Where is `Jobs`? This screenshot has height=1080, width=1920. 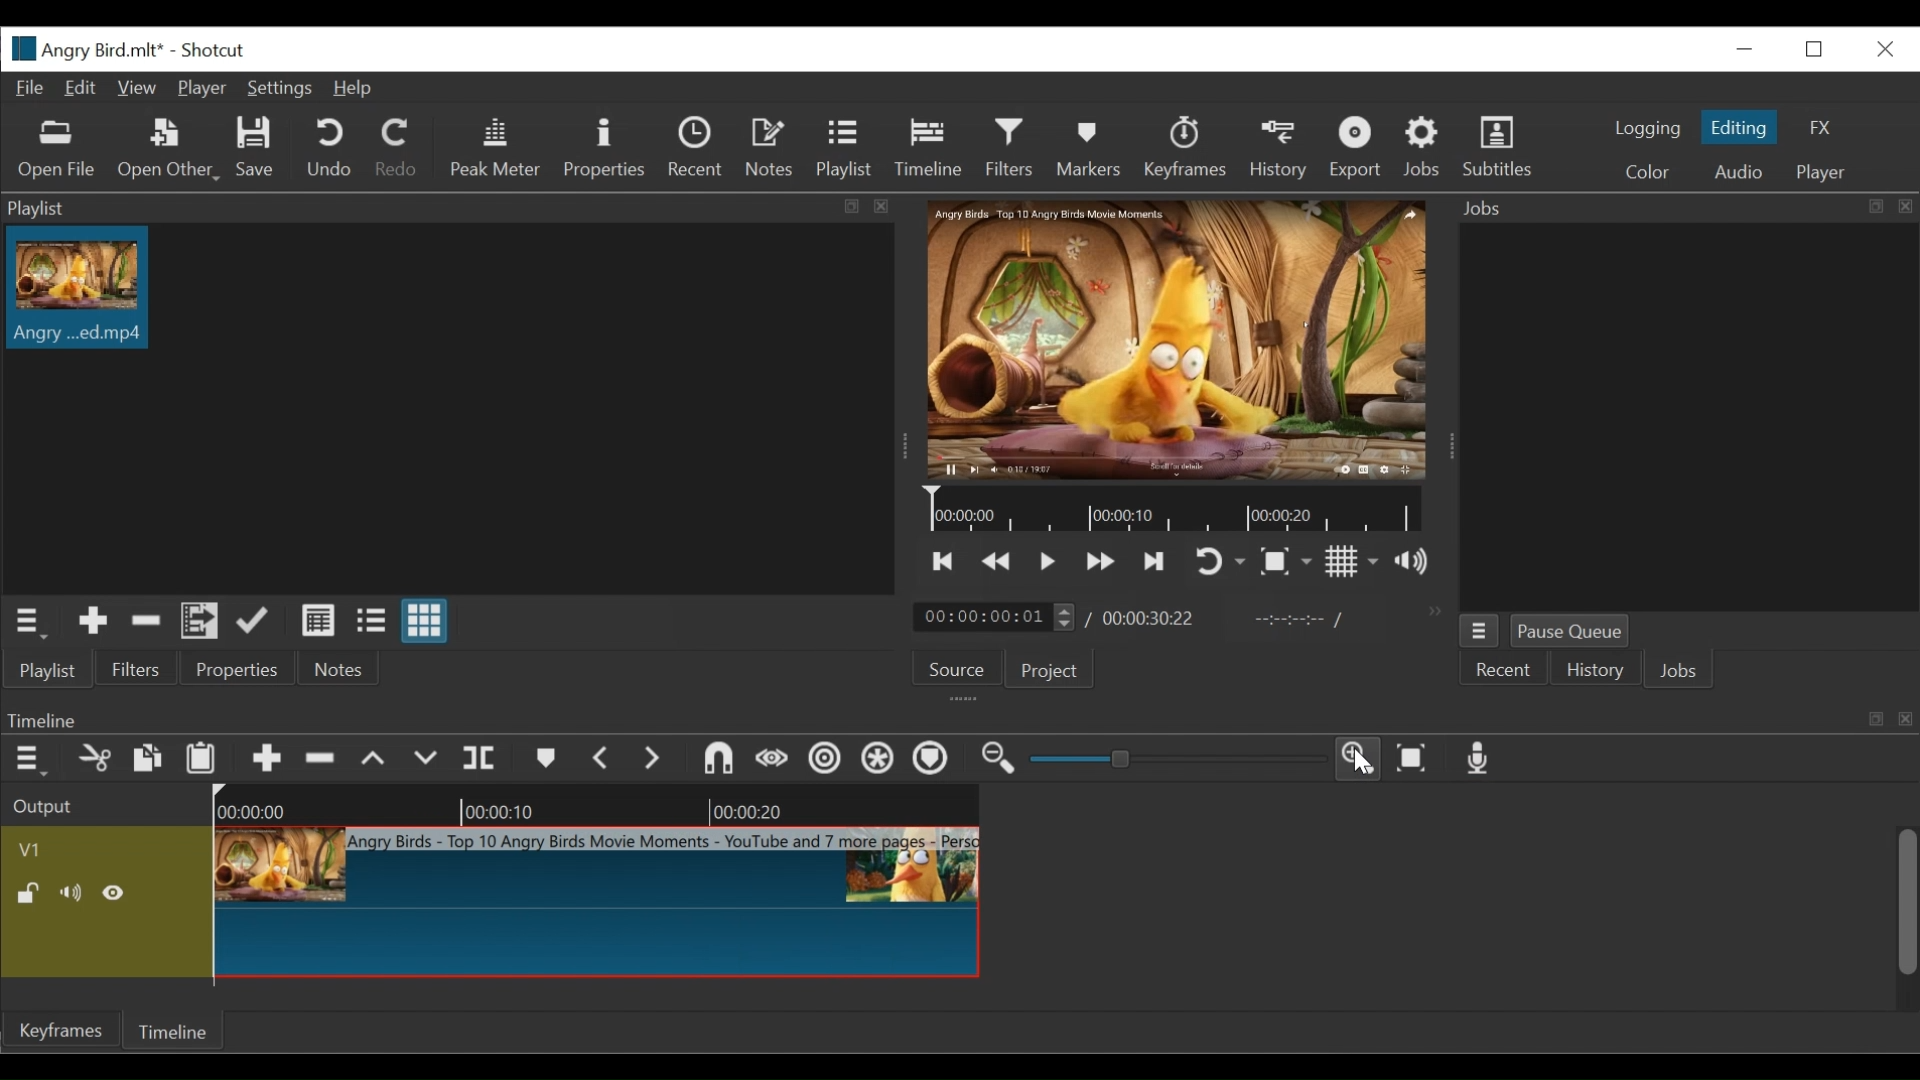
Jobs is located at coordinates (1425, 147).